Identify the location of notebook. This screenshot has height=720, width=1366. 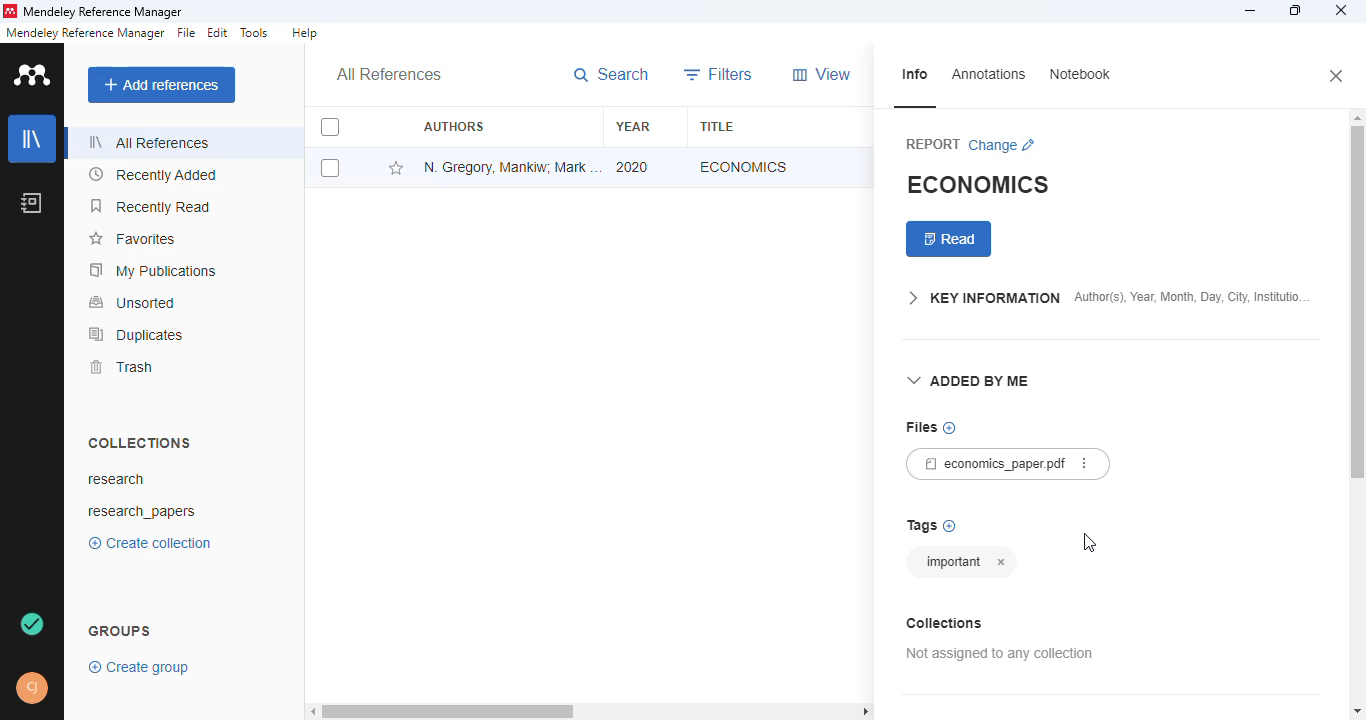
(32, 203).